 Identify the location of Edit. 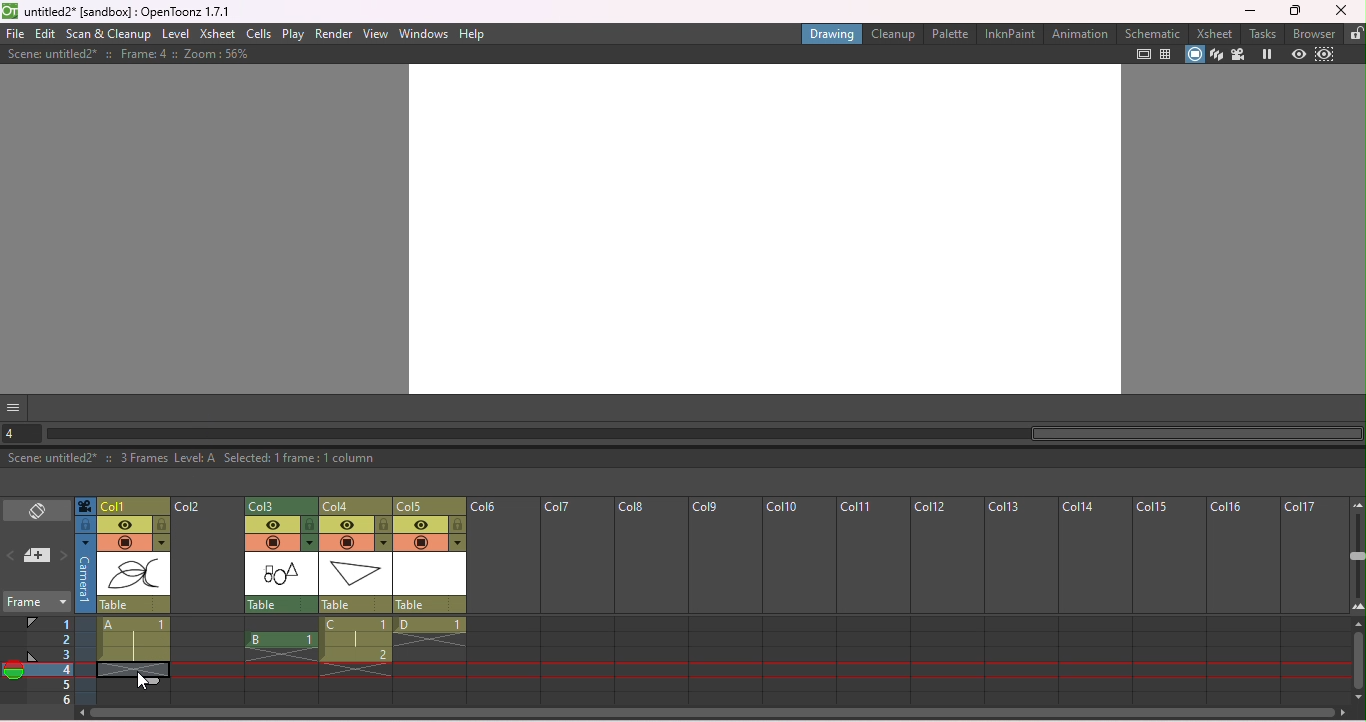
(47, 34).